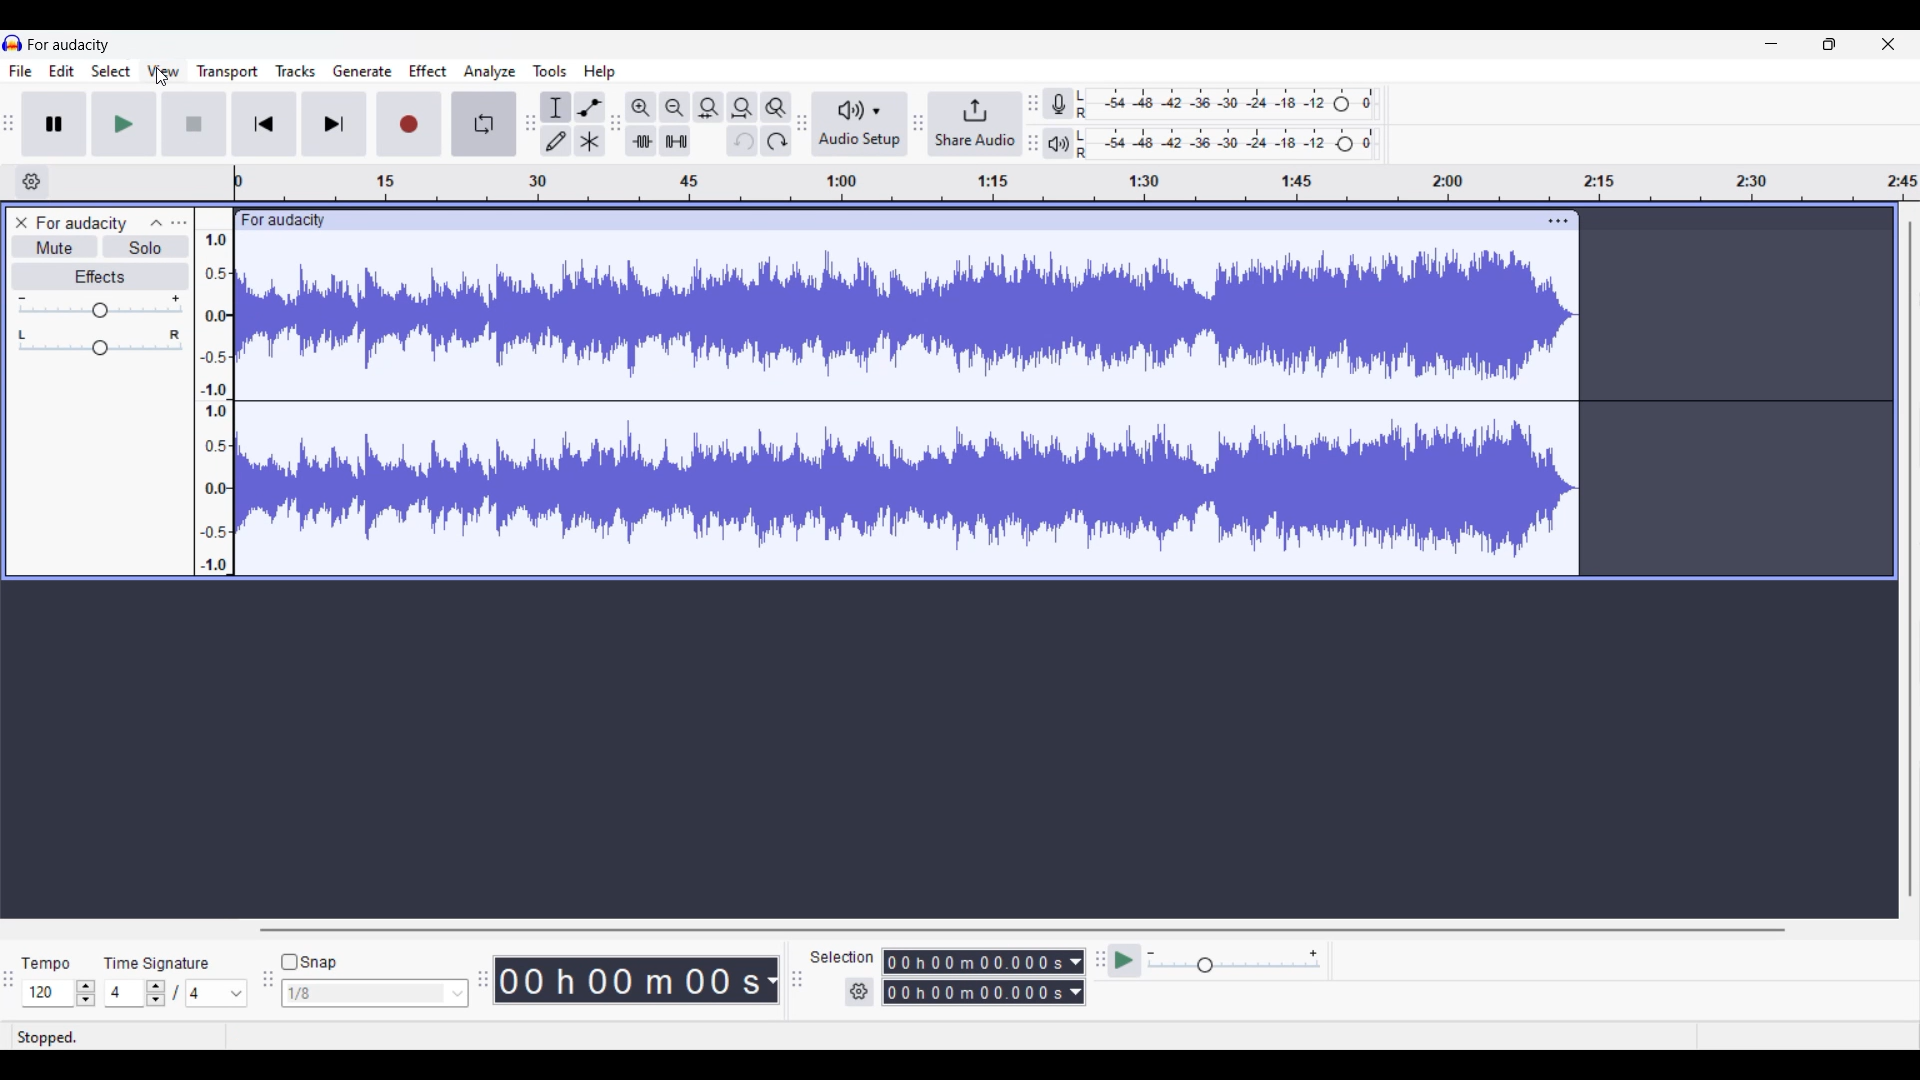 Image resolution: width=1920 pixels, height=1080 pixels. I want to click on selection, so click(843, 957).